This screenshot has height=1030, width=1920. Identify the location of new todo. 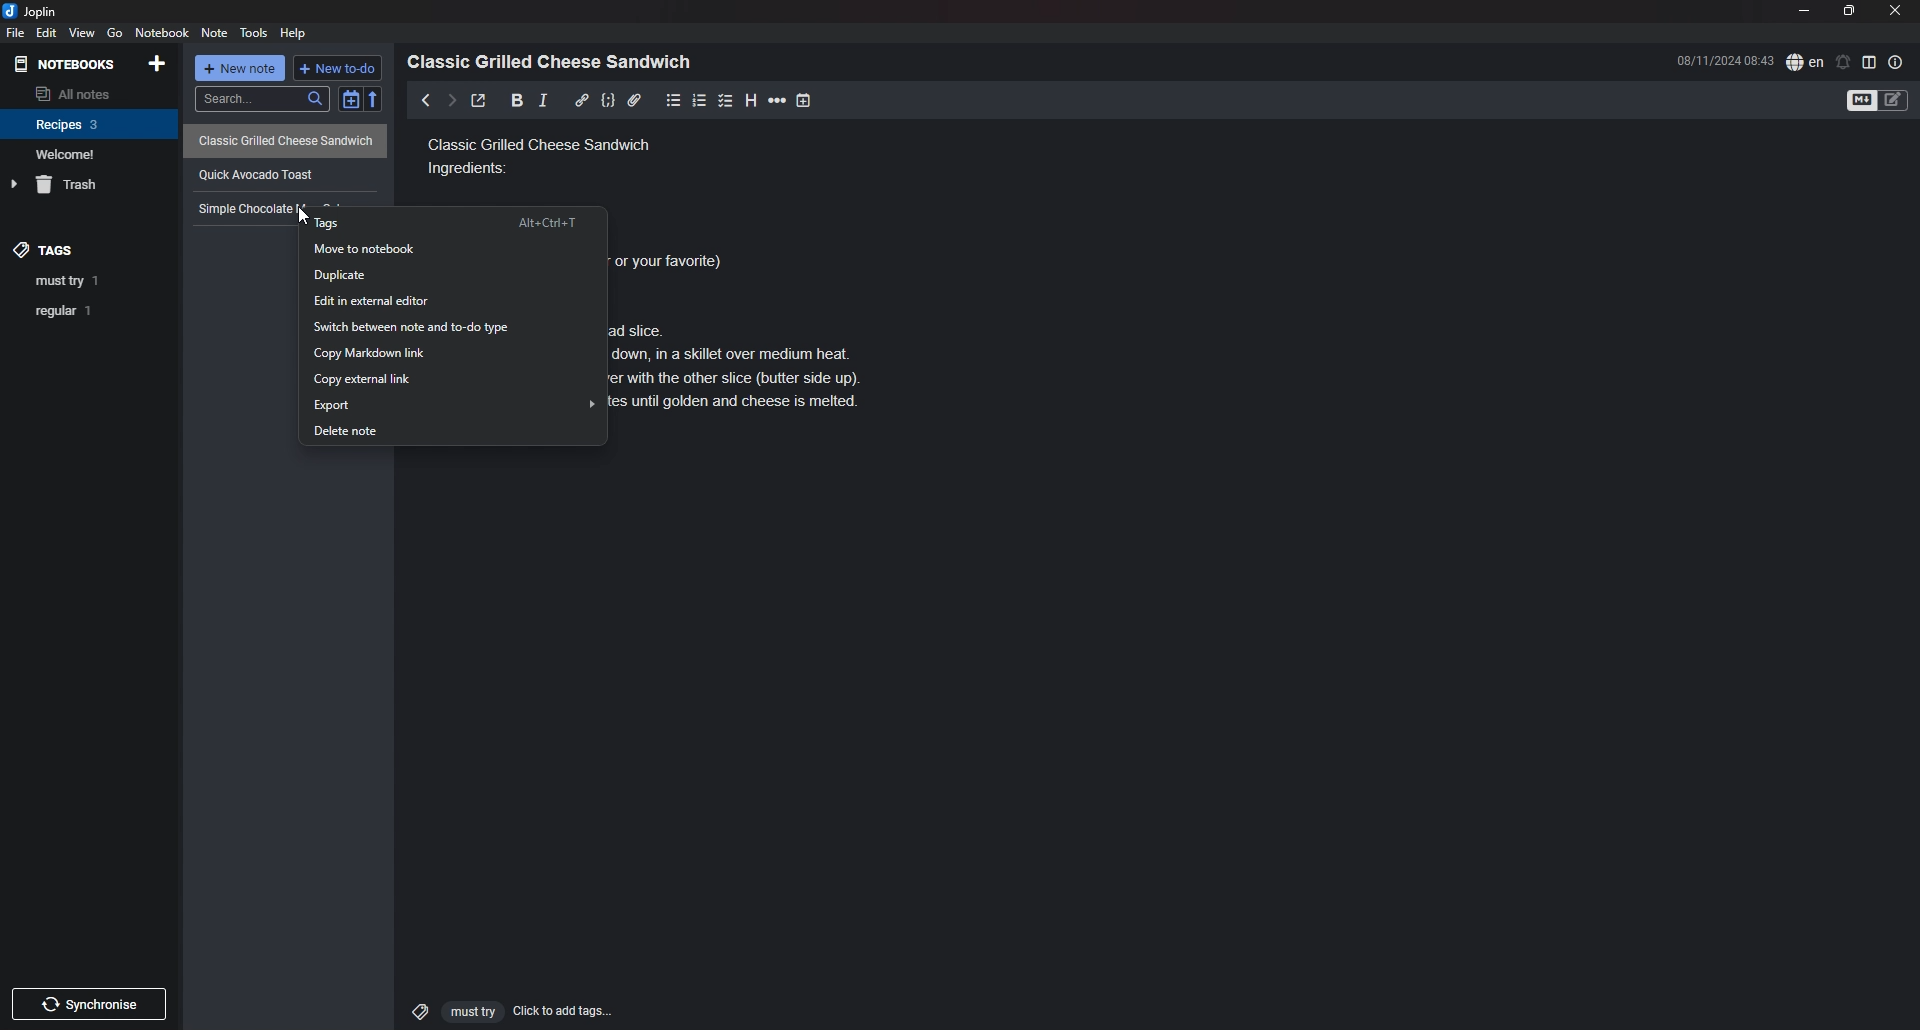
(339, 68).